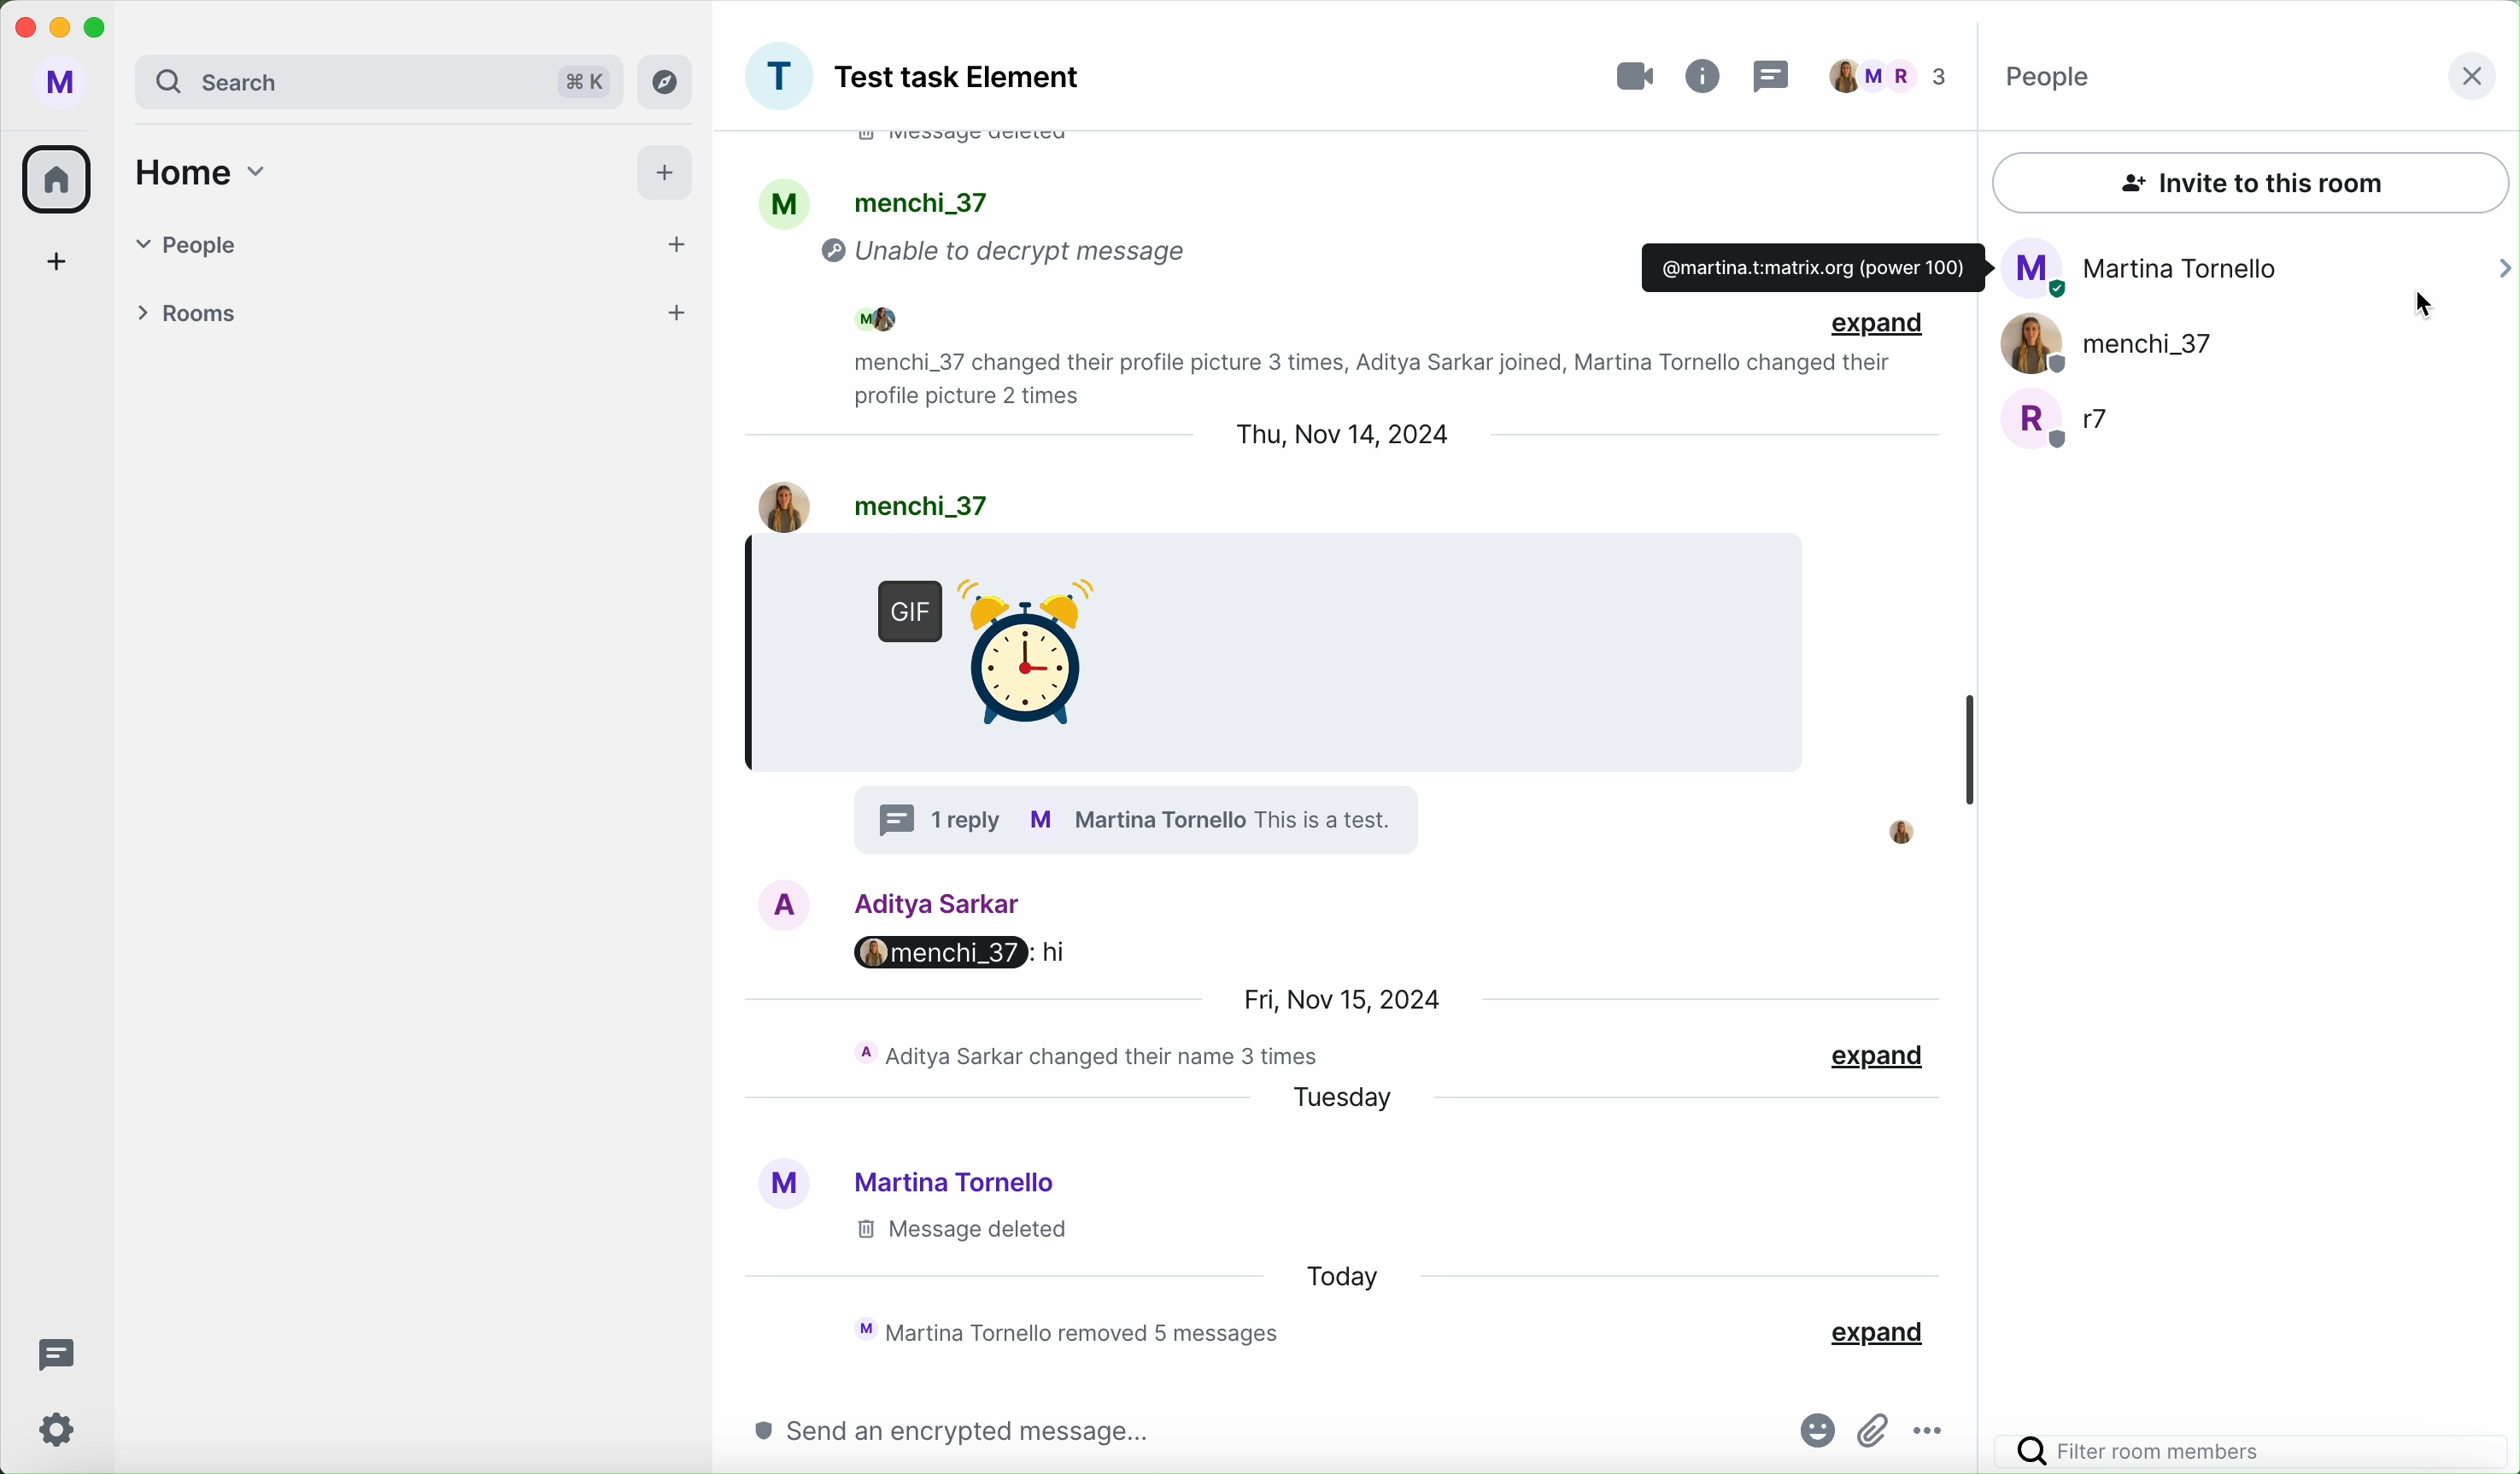  Describe the element at coordinates (2257, 1452) in the screenshot. I see `filter` at that location.